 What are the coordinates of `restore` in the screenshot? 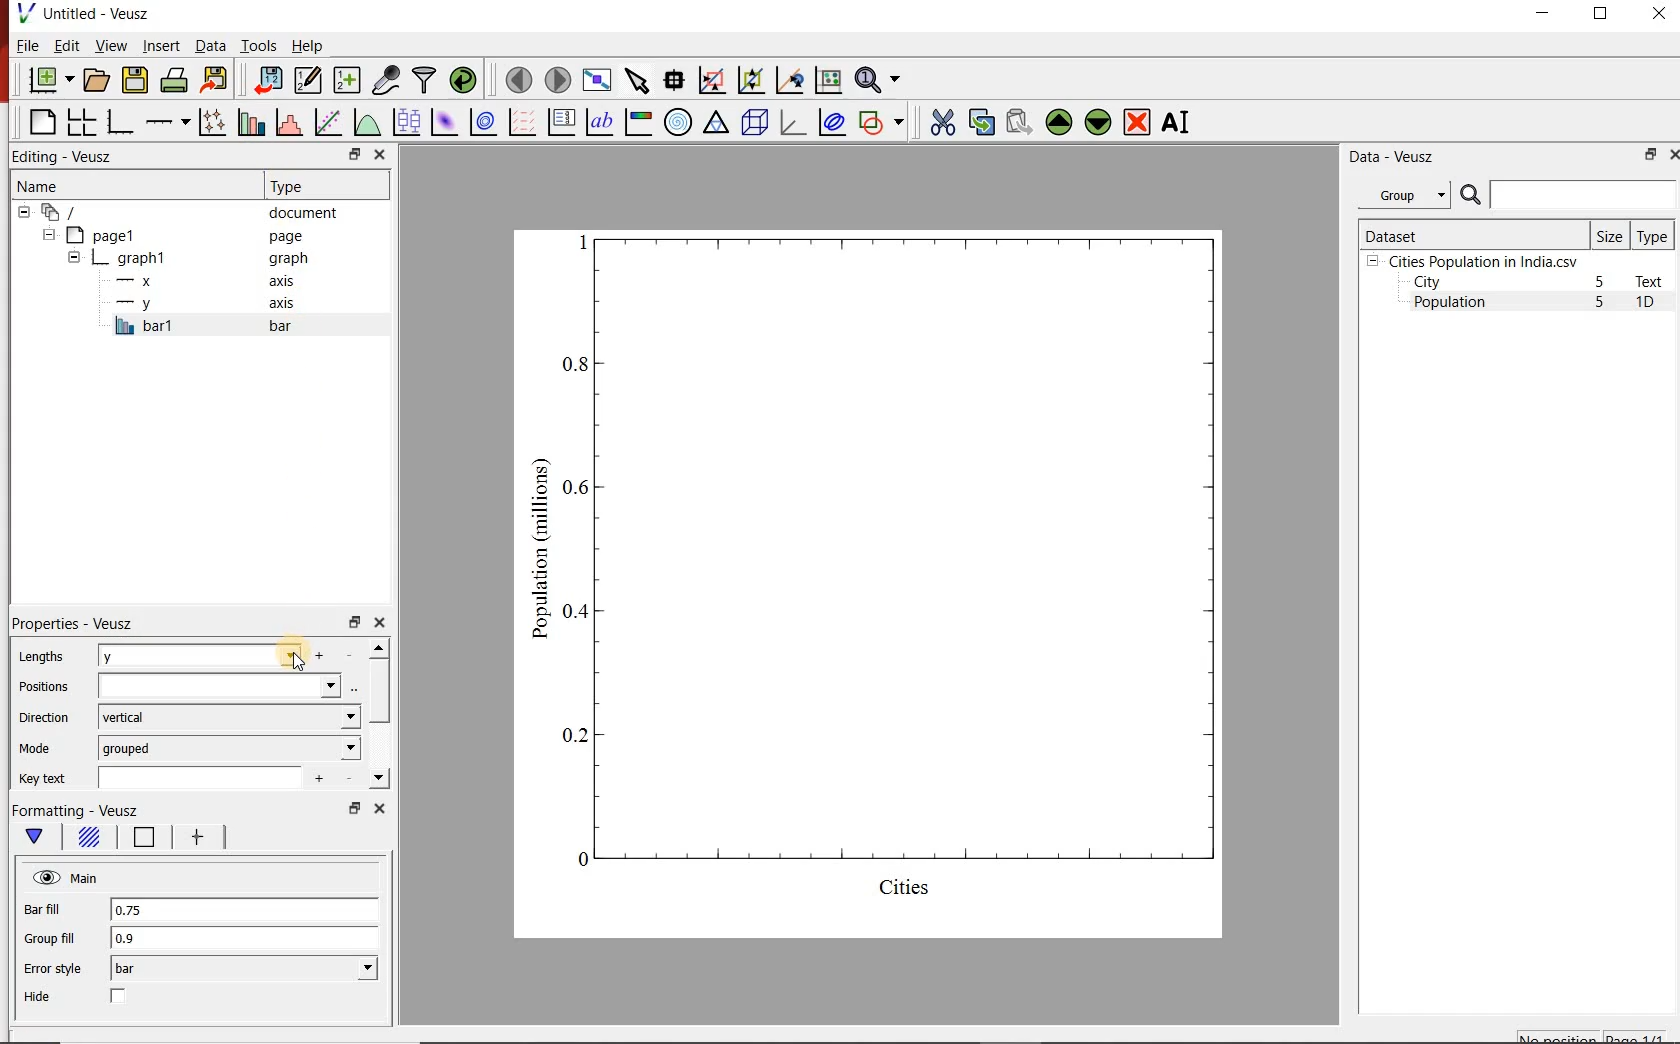 It's located at (353, 808).